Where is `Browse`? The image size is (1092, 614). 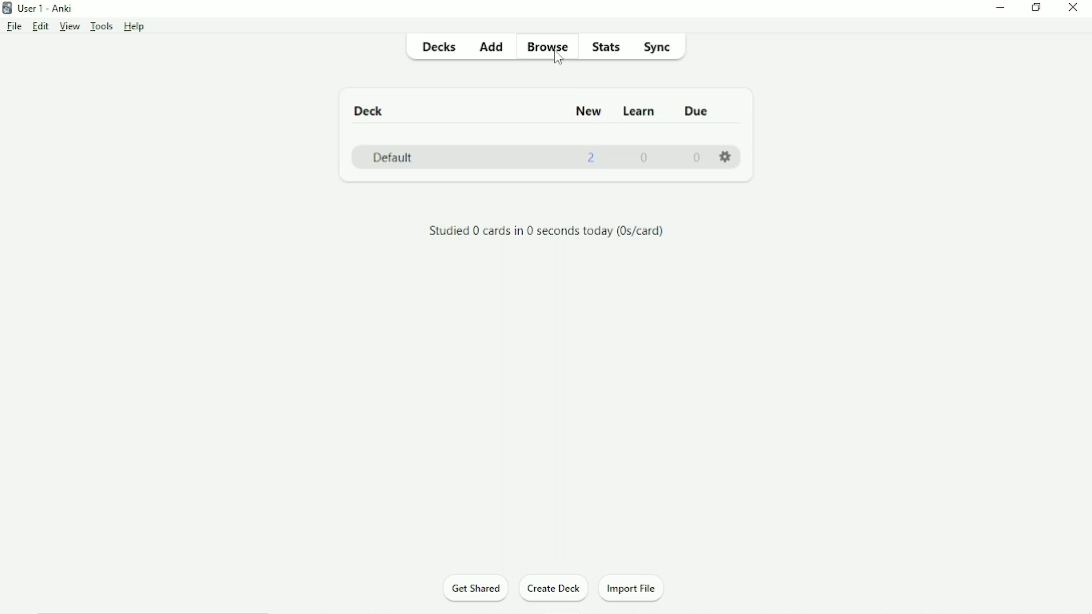
Browse is located at coordinates (547, 48).